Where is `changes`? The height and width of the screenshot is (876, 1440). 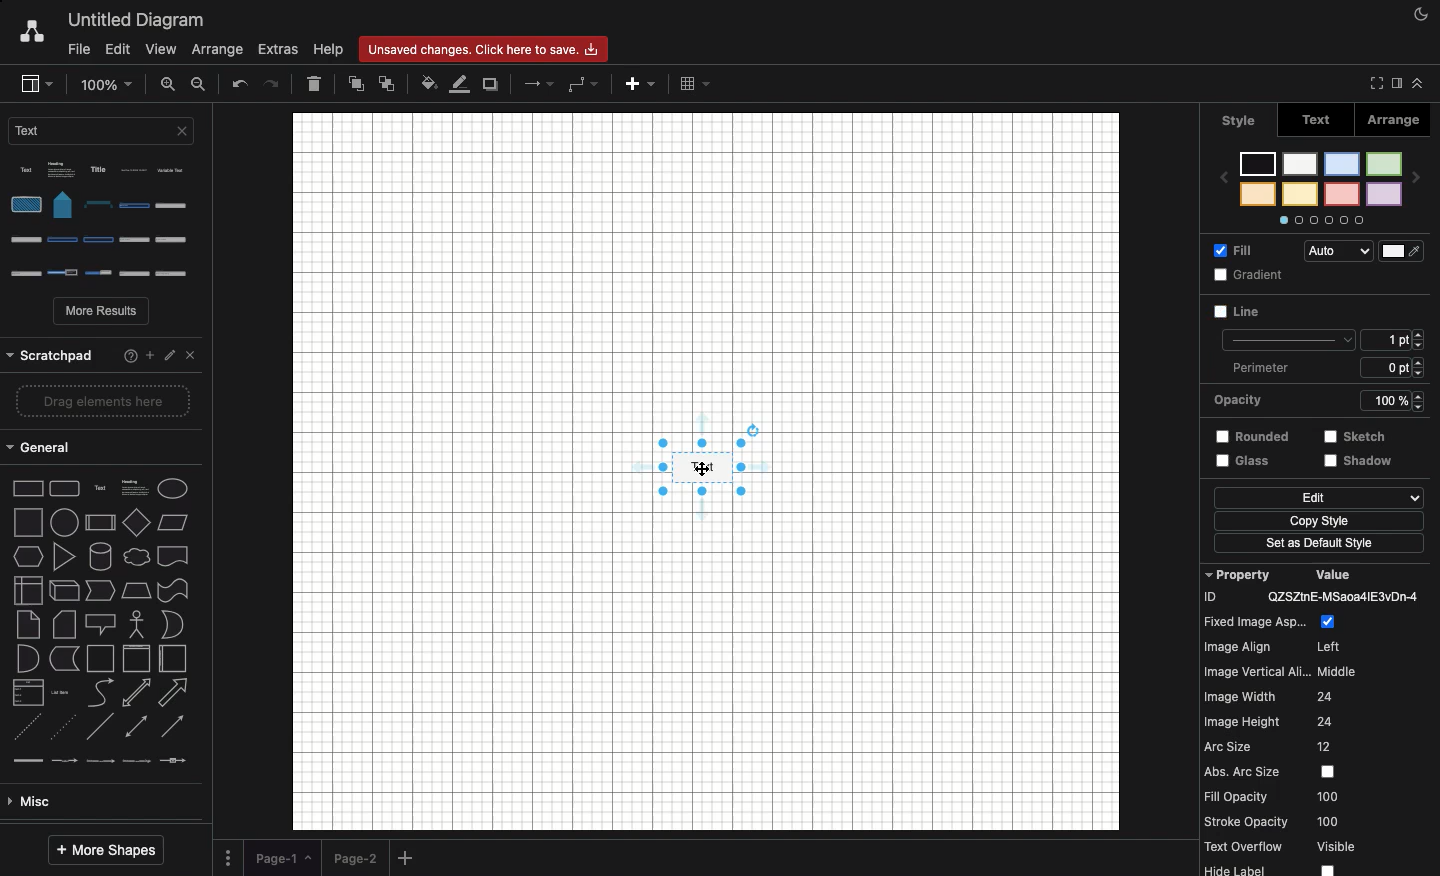 changes is located at coordinates (489, 48).